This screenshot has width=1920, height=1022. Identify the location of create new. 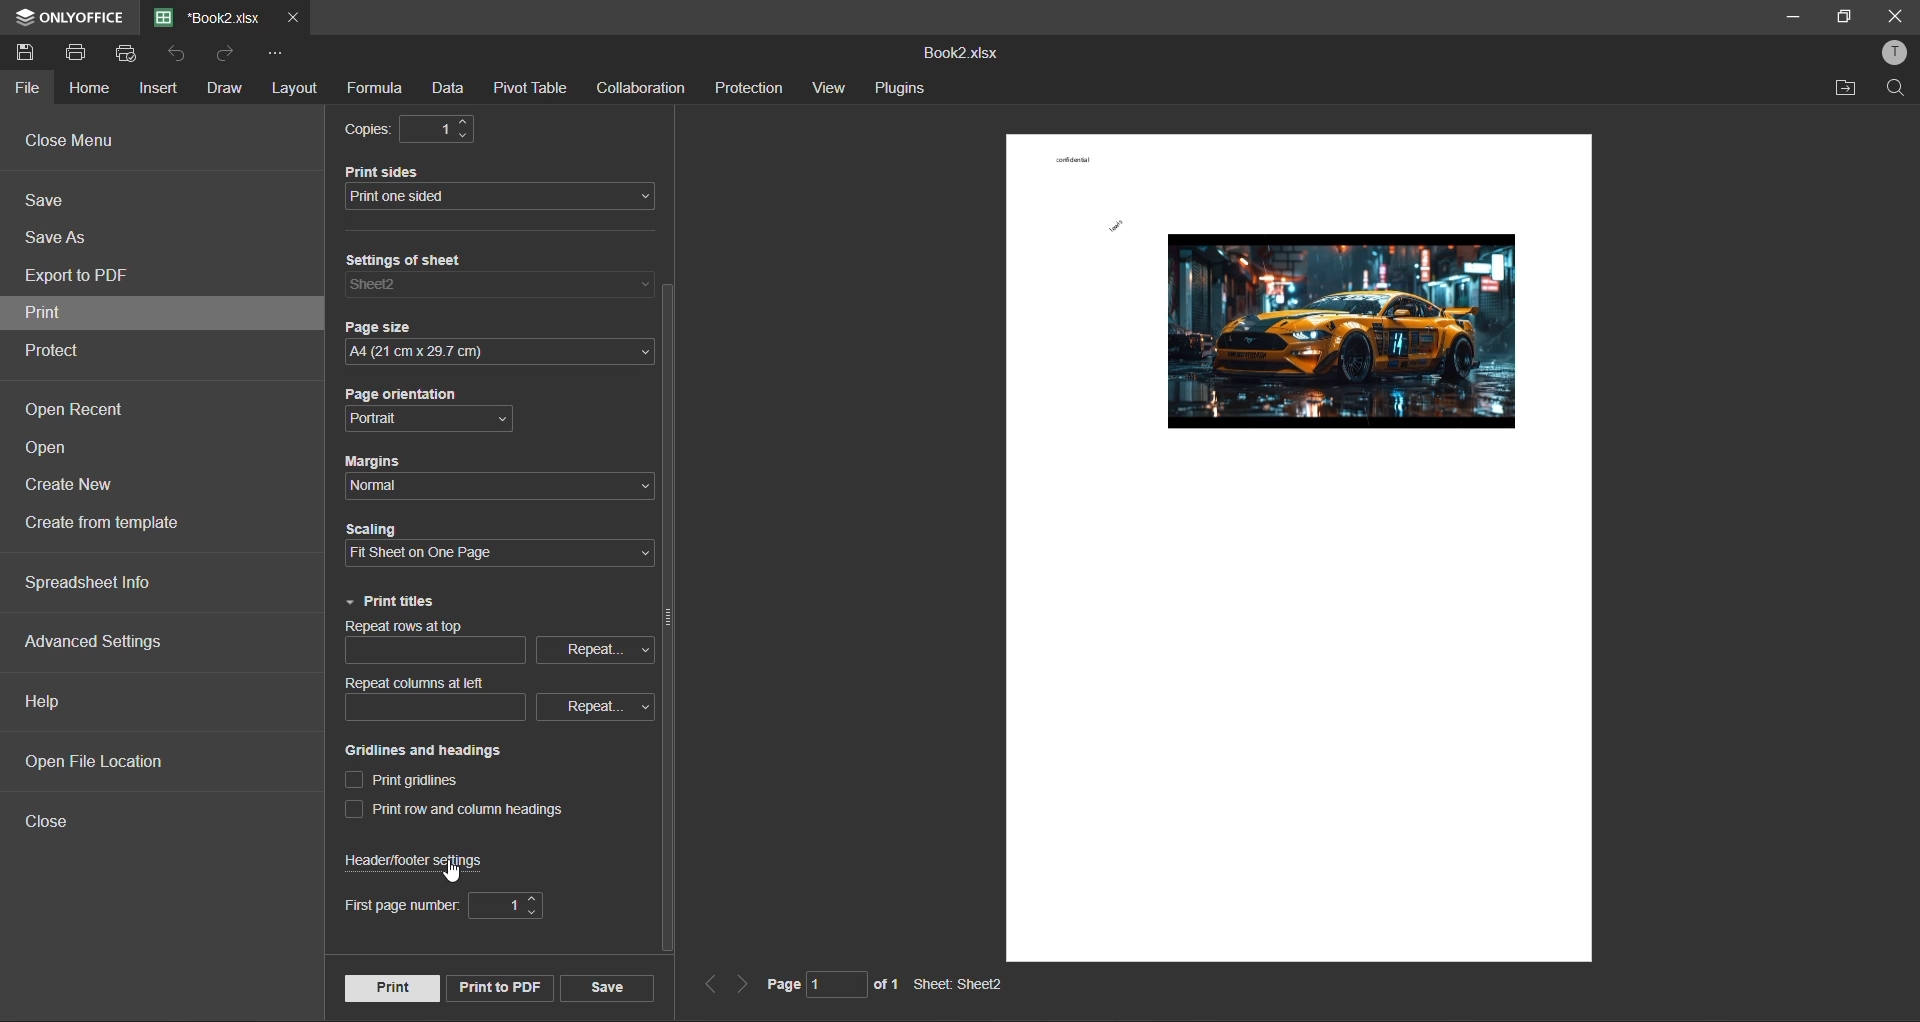
(77, 485).